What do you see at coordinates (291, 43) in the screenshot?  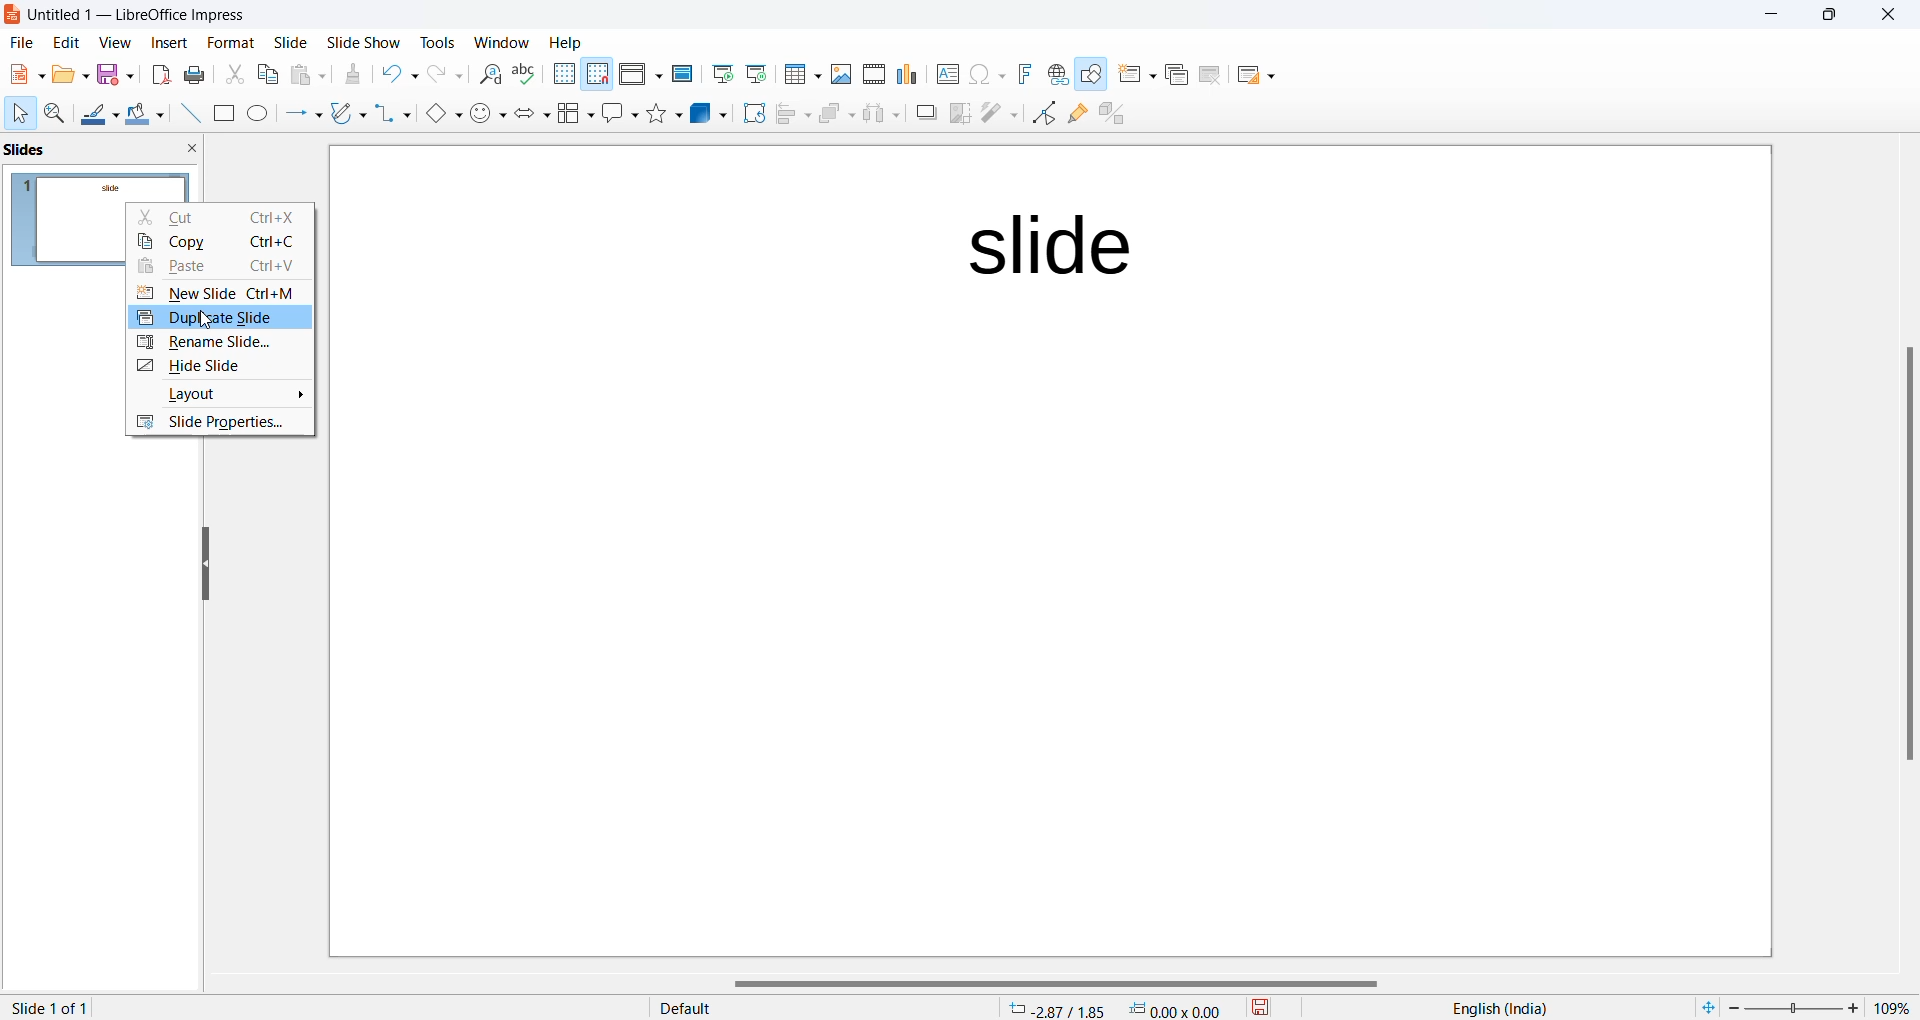 I see `Slide` at bounding box center [291, 43].